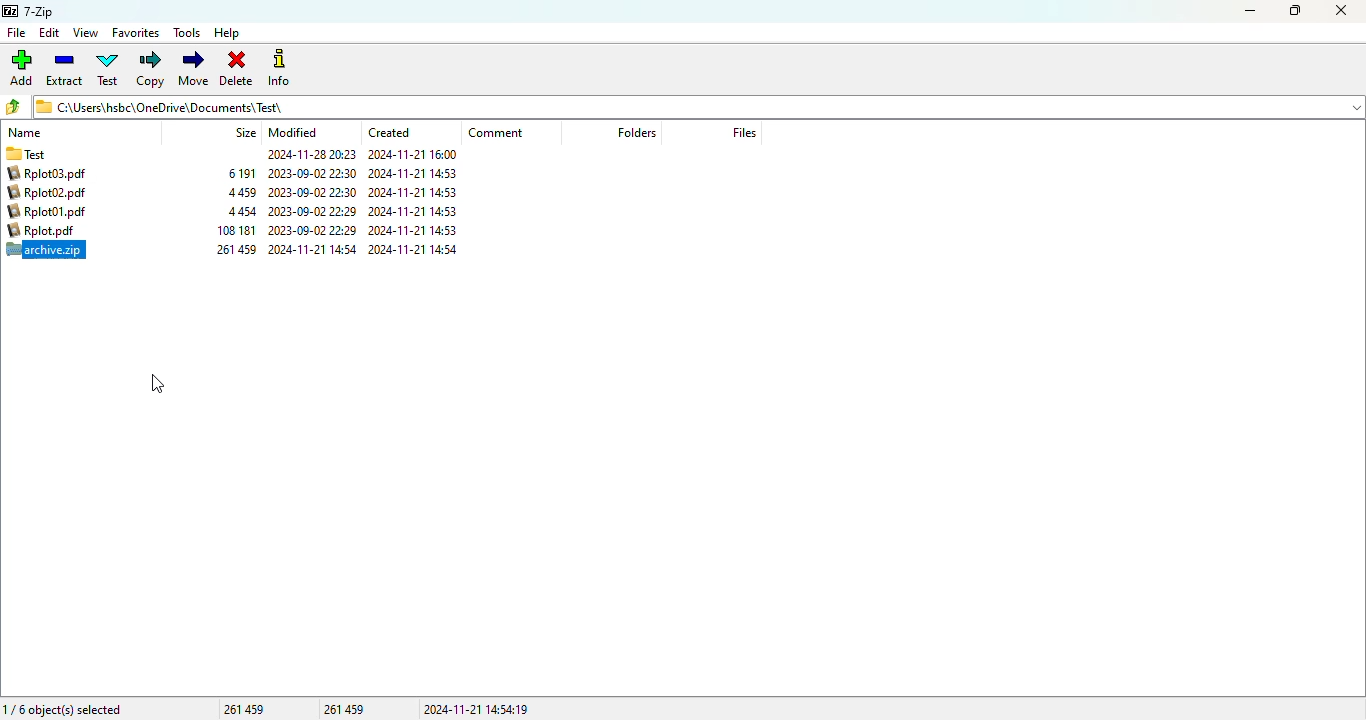  What do you see at coordinates (228, 33) in the screenshot?
I see `help` at bounding box center [228, 33].